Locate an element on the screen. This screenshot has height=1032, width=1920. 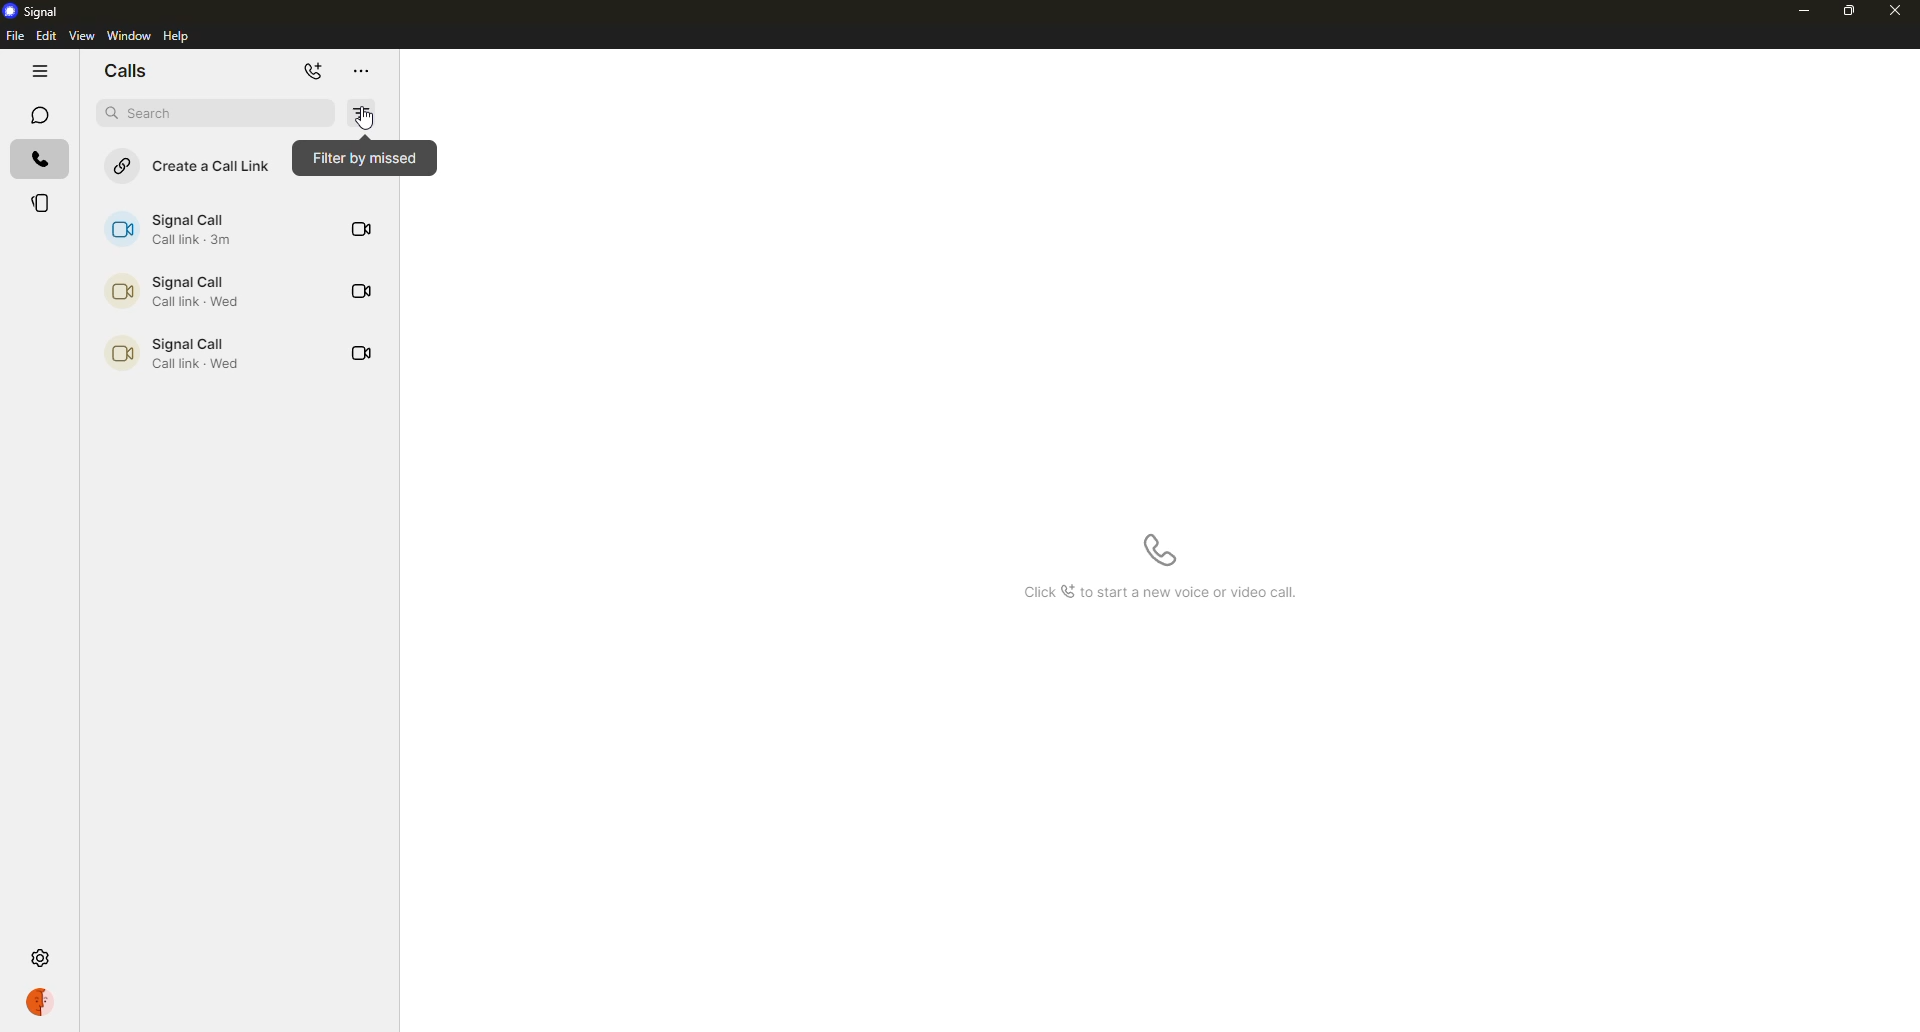
filter by missed is located at coordinates (363, 158).